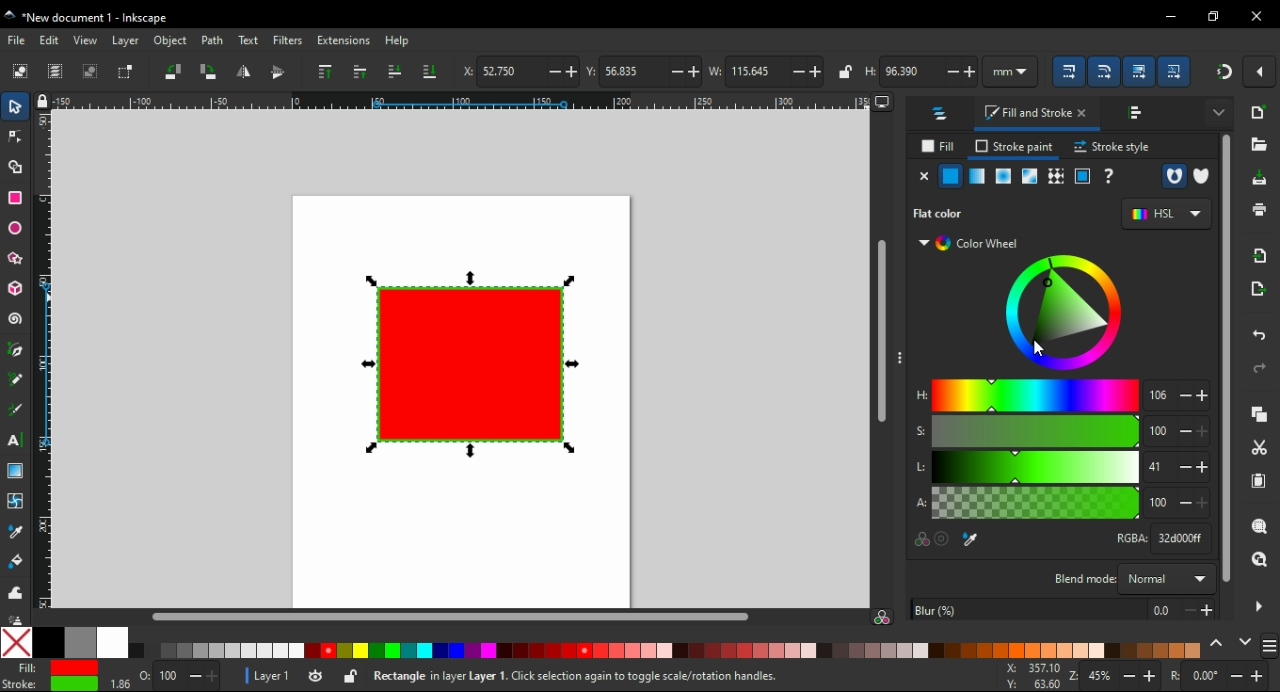 This screenshot has width=1280, height=692. Describe the element at coordinates (844, 72) in the screenshot. I see `lock` at that location.